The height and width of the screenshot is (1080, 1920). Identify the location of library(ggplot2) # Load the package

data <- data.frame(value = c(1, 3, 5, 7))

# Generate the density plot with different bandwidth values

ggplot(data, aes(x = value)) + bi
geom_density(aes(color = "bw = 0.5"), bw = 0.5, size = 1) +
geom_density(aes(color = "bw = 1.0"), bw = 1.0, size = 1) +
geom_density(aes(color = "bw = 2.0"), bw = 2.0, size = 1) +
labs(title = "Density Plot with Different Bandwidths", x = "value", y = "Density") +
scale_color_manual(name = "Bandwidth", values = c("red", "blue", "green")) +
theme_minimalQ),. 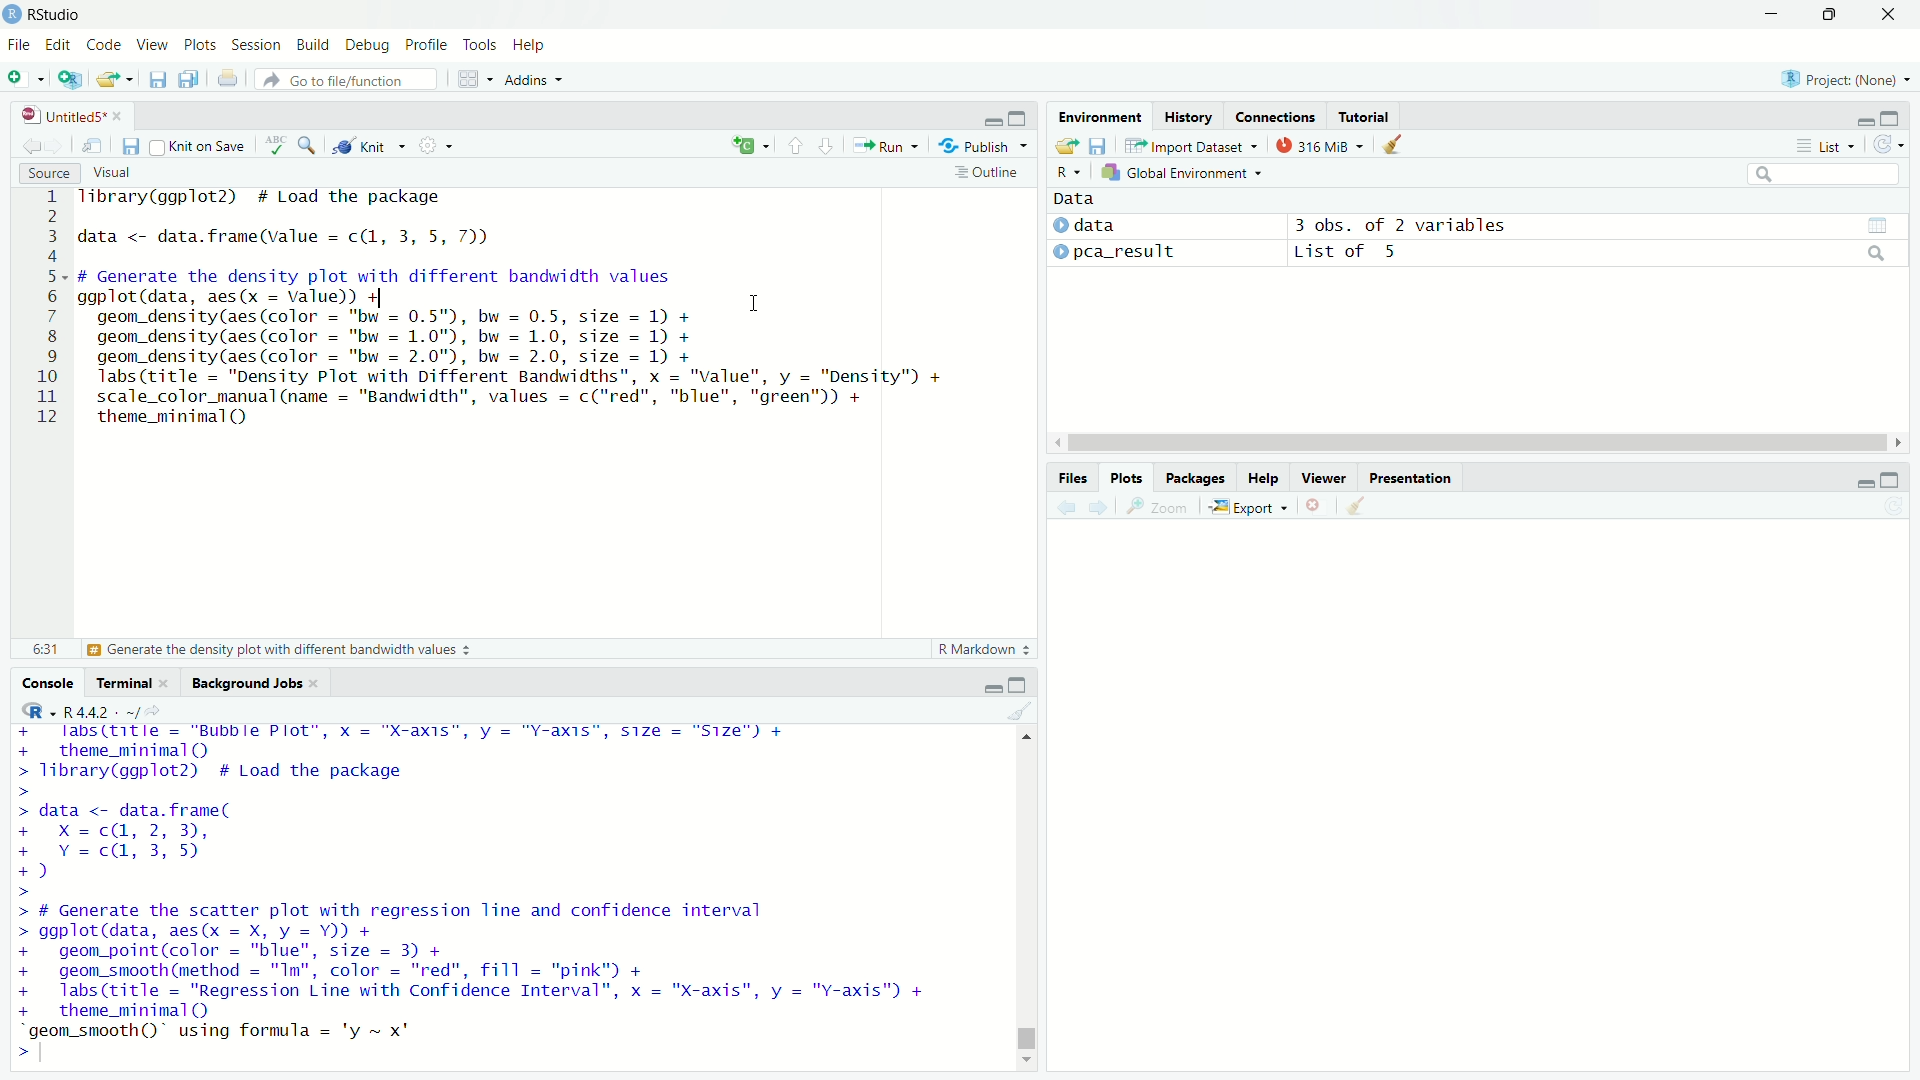
(515, 310).